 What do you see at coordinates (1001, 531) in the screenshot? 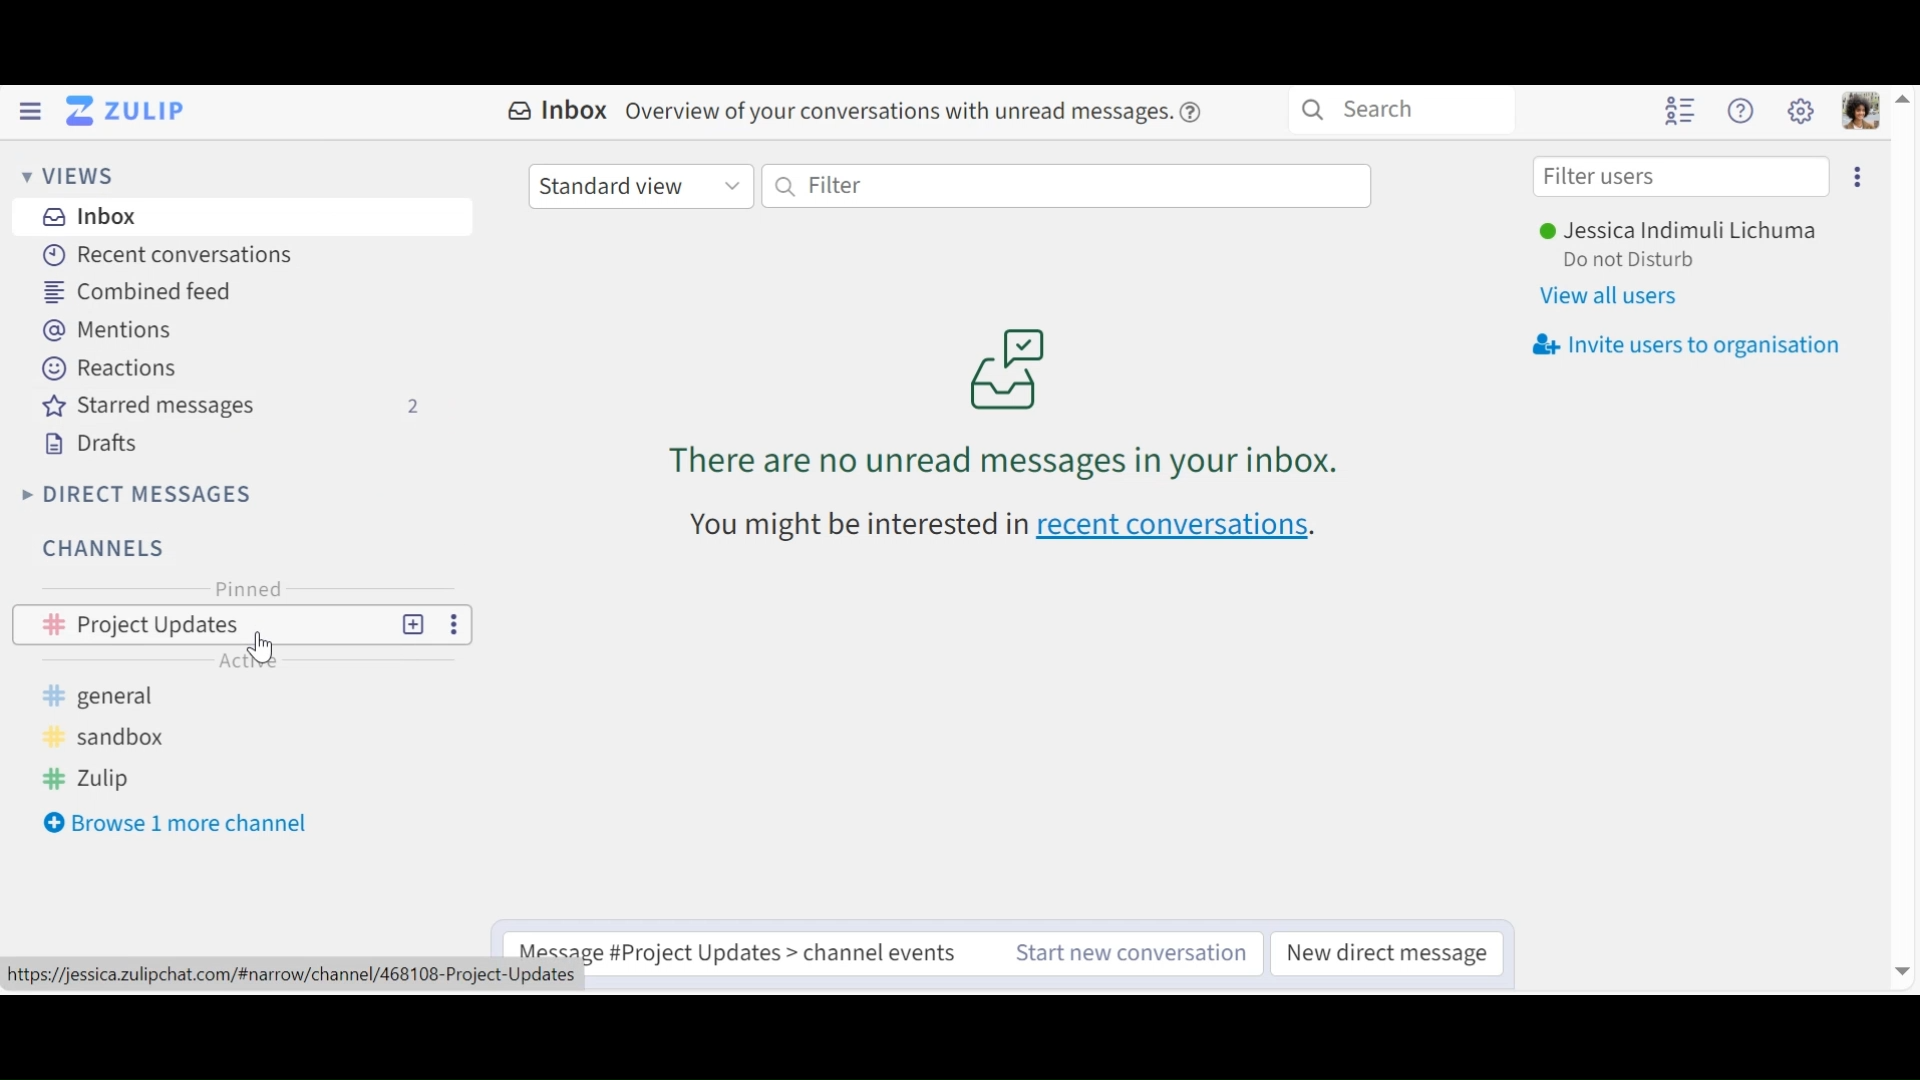
I see `You might be interested in recent conversations.` at bounding box center [1001, 531].